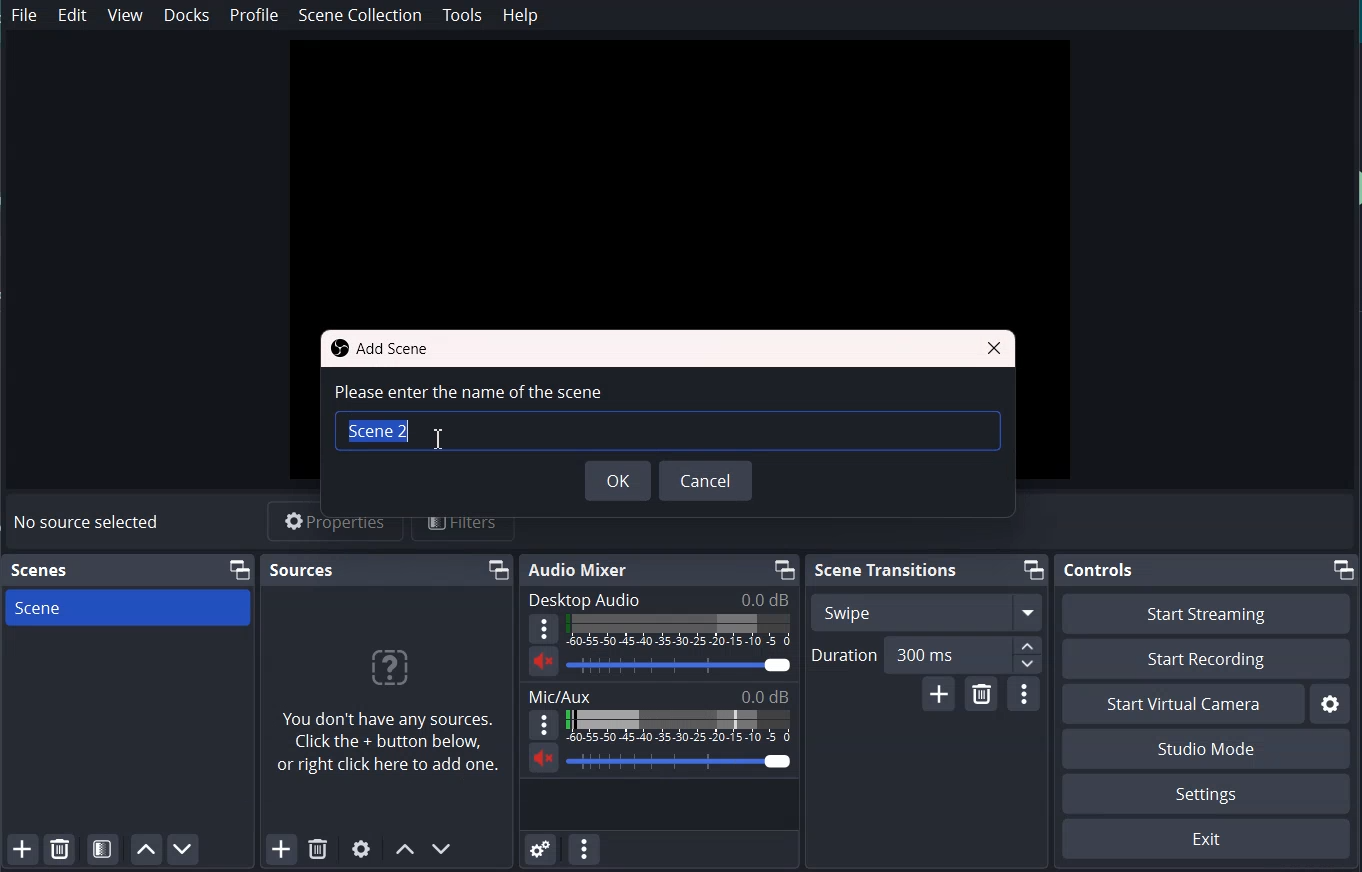 The image size is (1362, 872). Describe the element at coordinates (443, 849) in the screenshot. I see `Move scene Down` at that location.